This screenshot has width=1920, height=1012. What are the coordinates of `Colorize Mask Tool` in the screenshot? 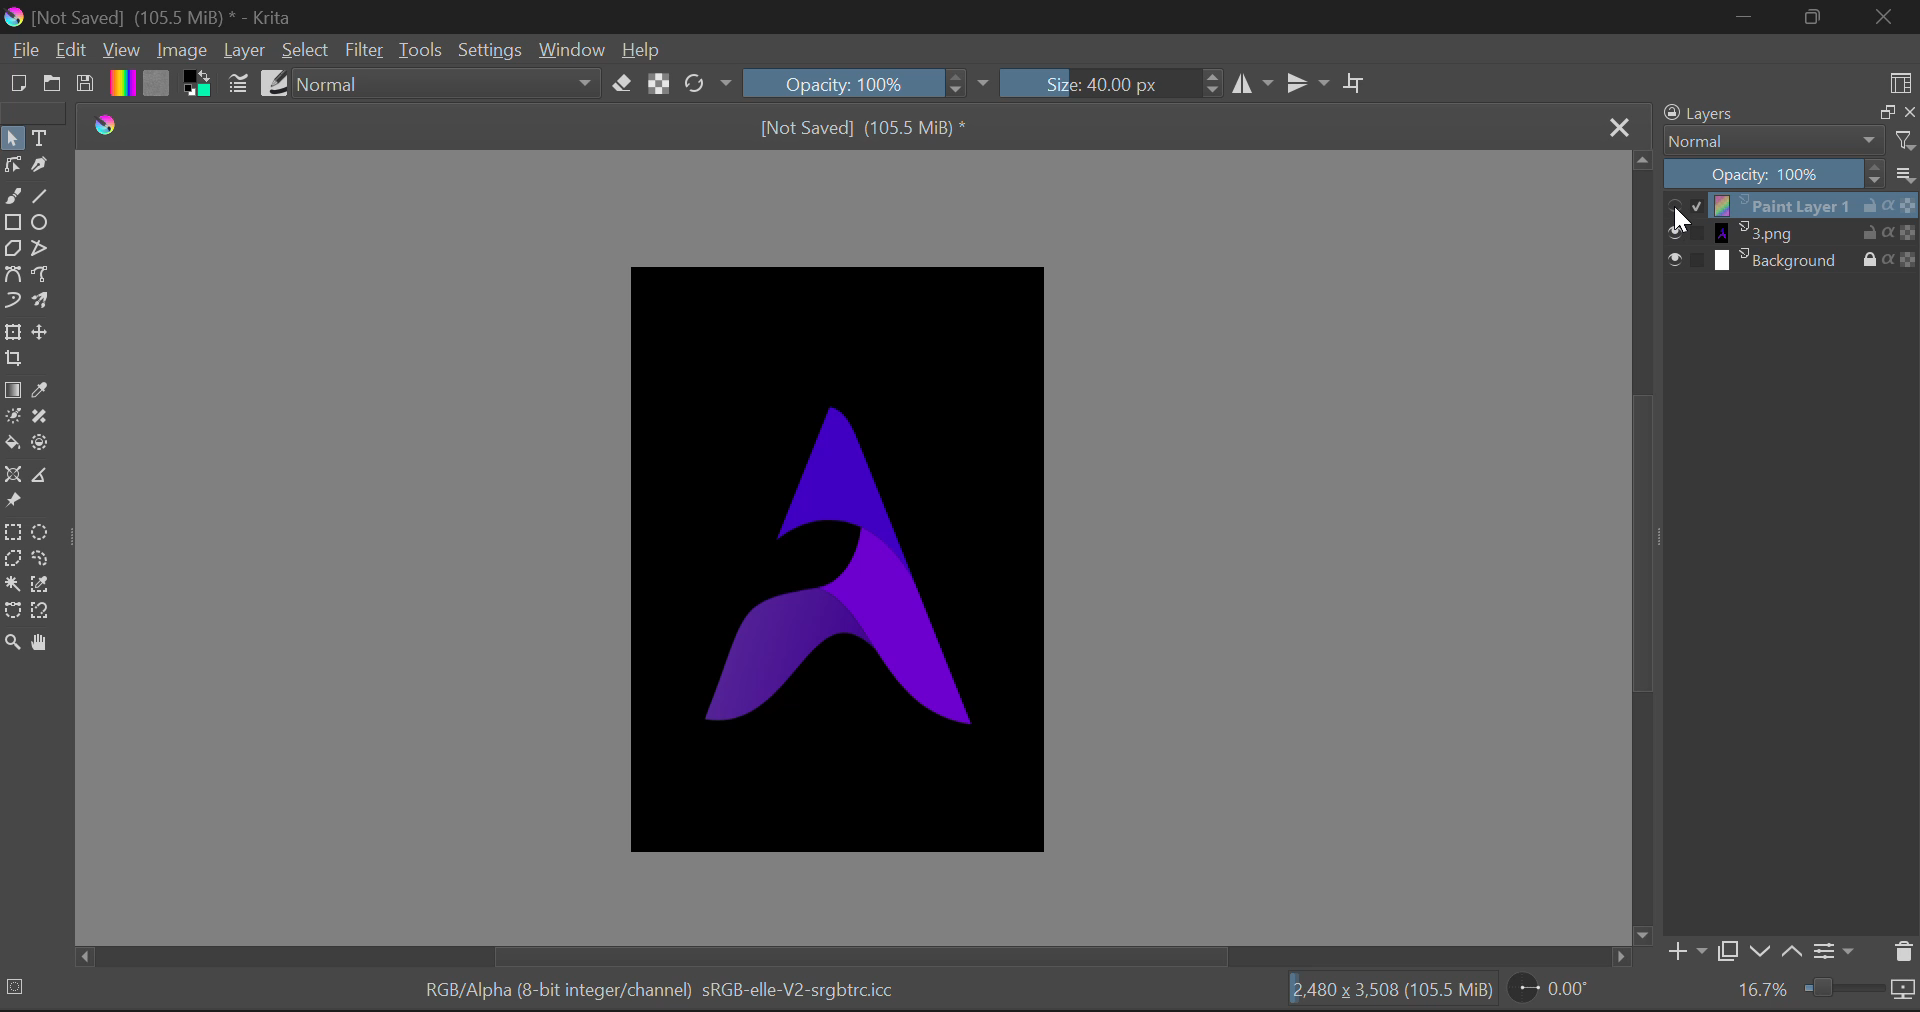 It's located at (12, 419).